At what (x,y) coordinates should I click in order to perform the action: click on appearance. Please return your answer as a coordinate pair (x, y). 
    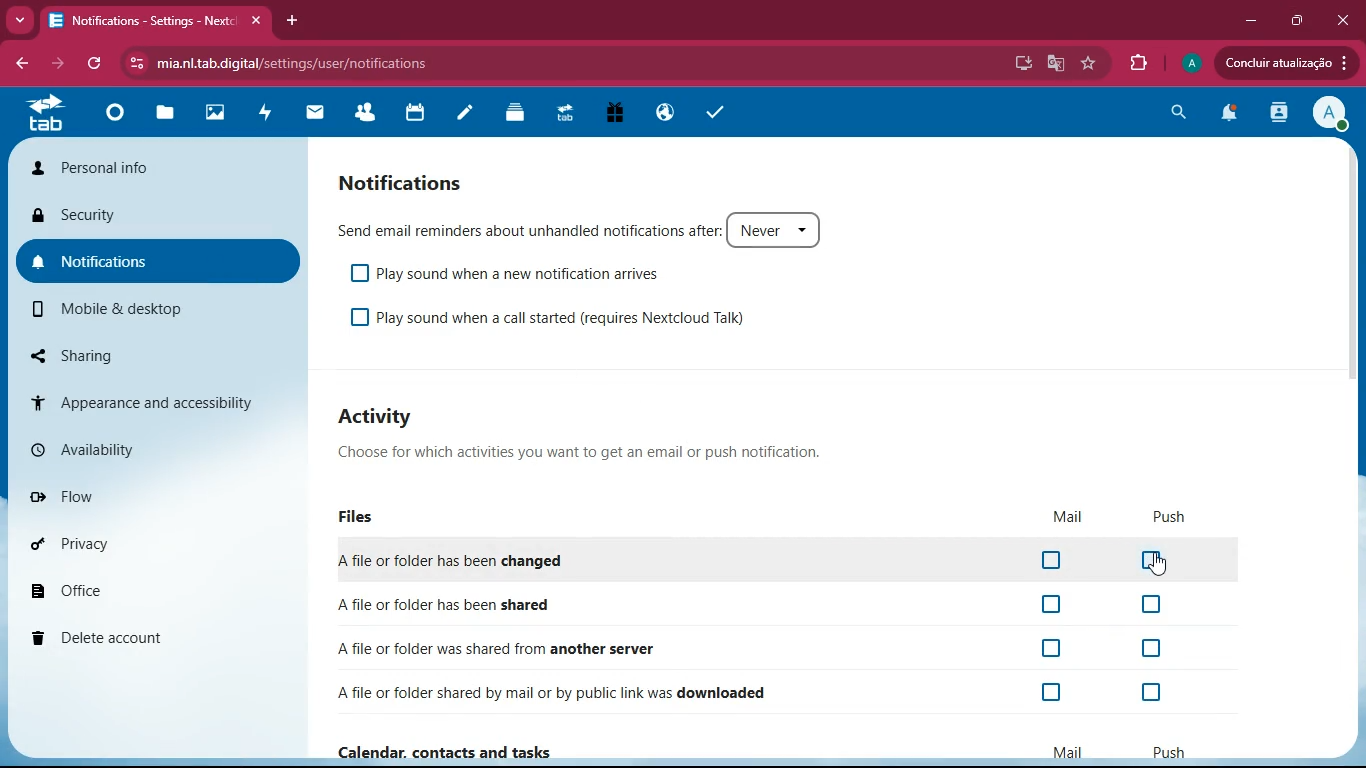
    Looking at the image, I should click on (142, 397).